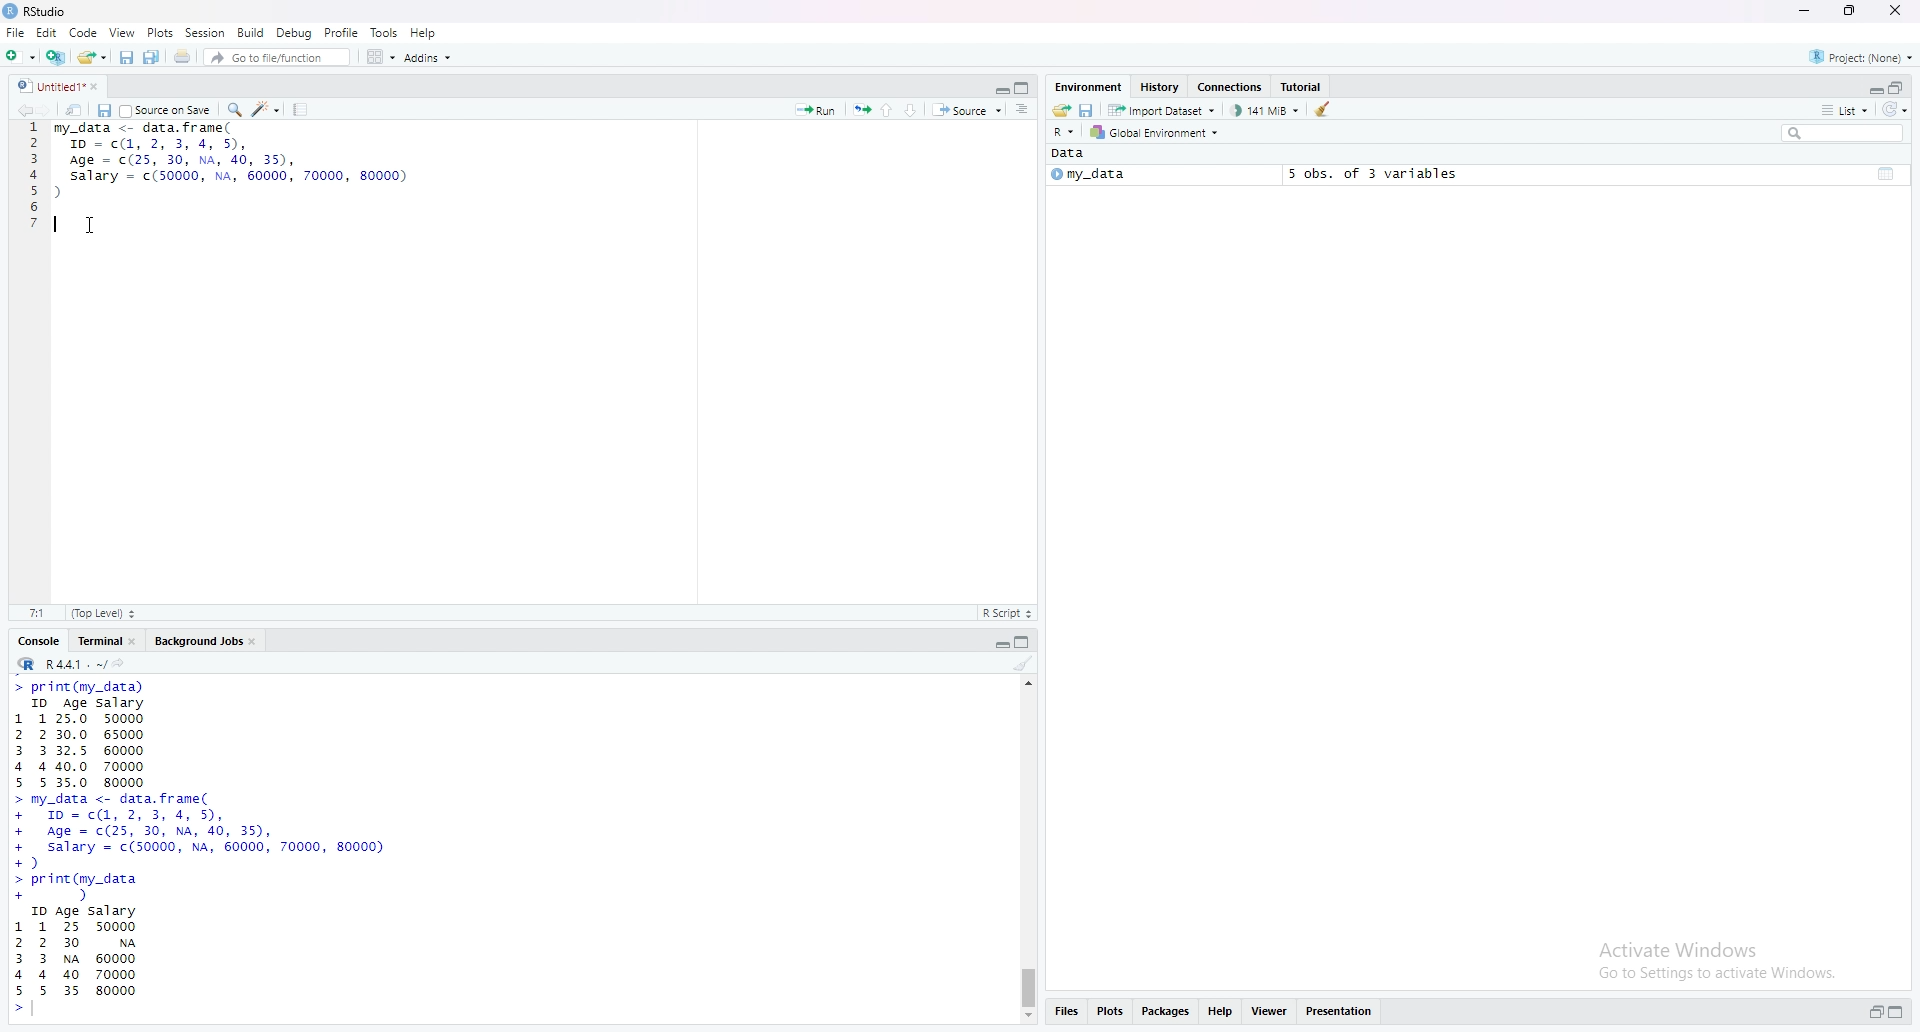 This screenshot has height=1032, width=1920. I want to click on text pointer, so click(37, 1013).